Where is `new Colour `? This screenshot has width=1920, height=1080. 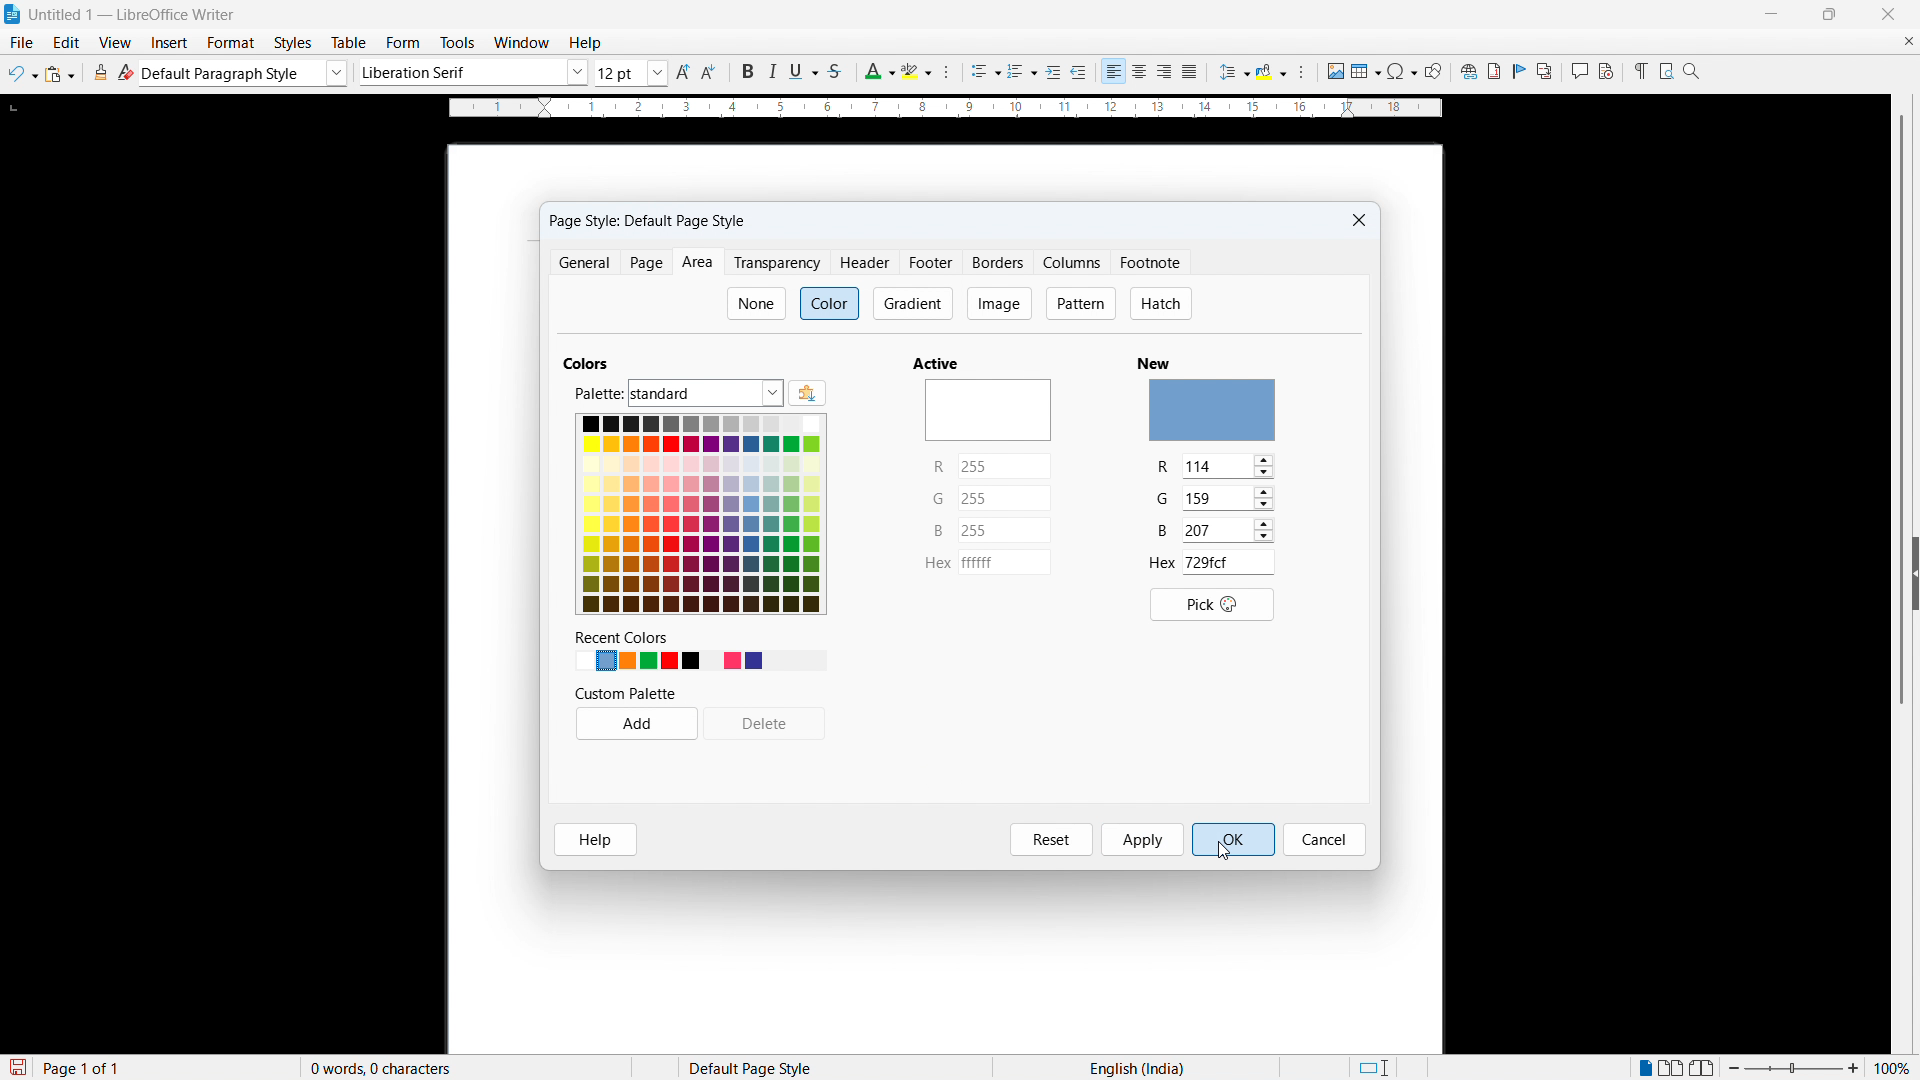 new Colour  is located at coordinates (1212, 411).